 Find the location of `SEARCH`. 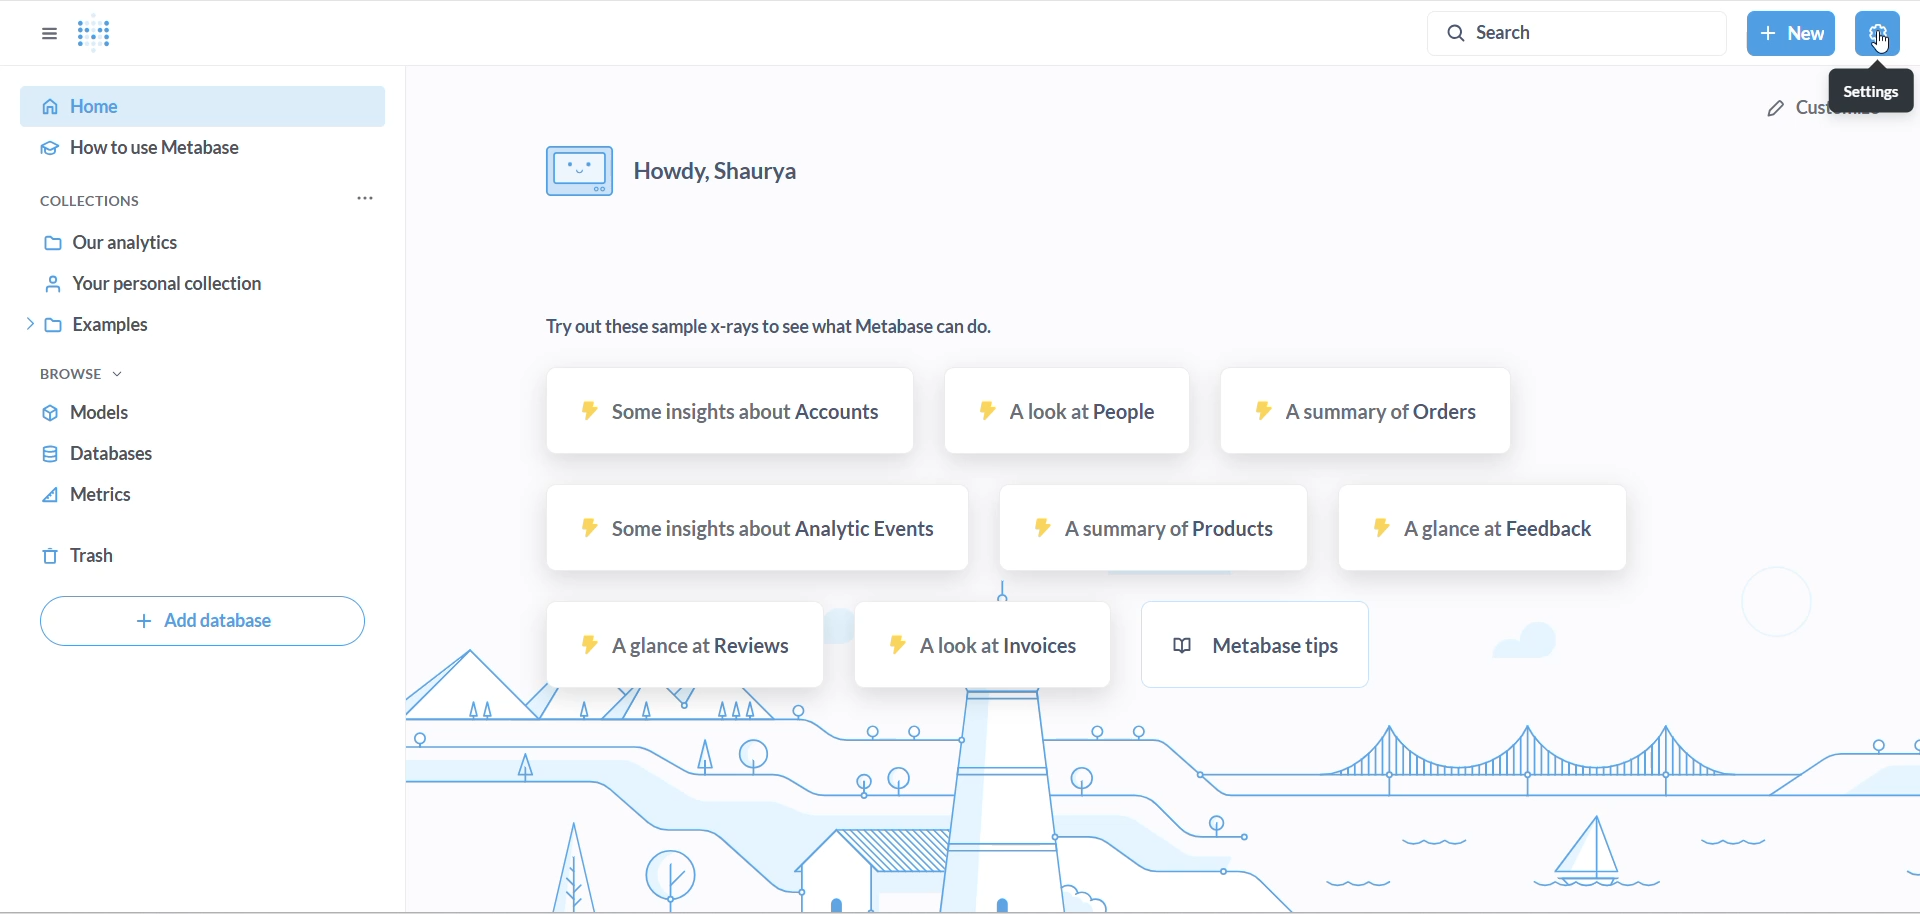

SEARCH is located at coordinates (1568, 33).